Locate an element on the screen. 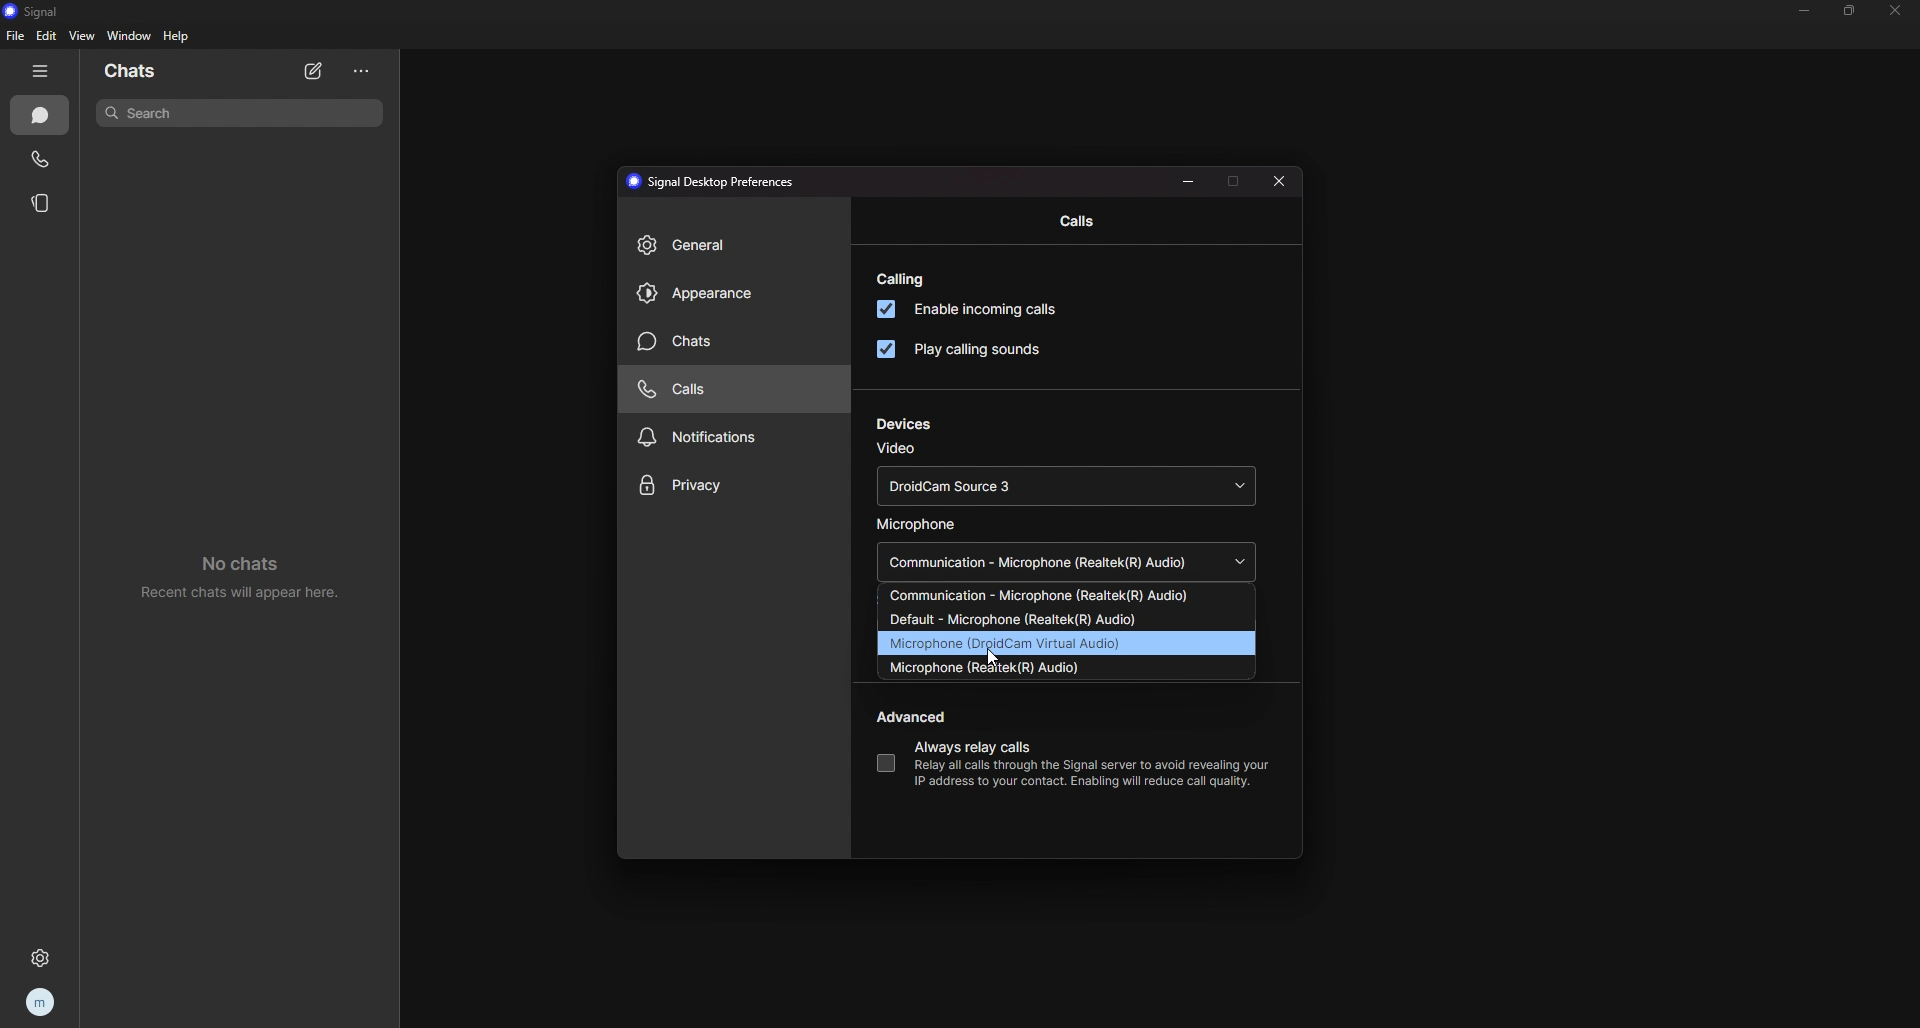 The height and width of the screenshot is (1028, 1920). source is located at coordinates (1068, 619).